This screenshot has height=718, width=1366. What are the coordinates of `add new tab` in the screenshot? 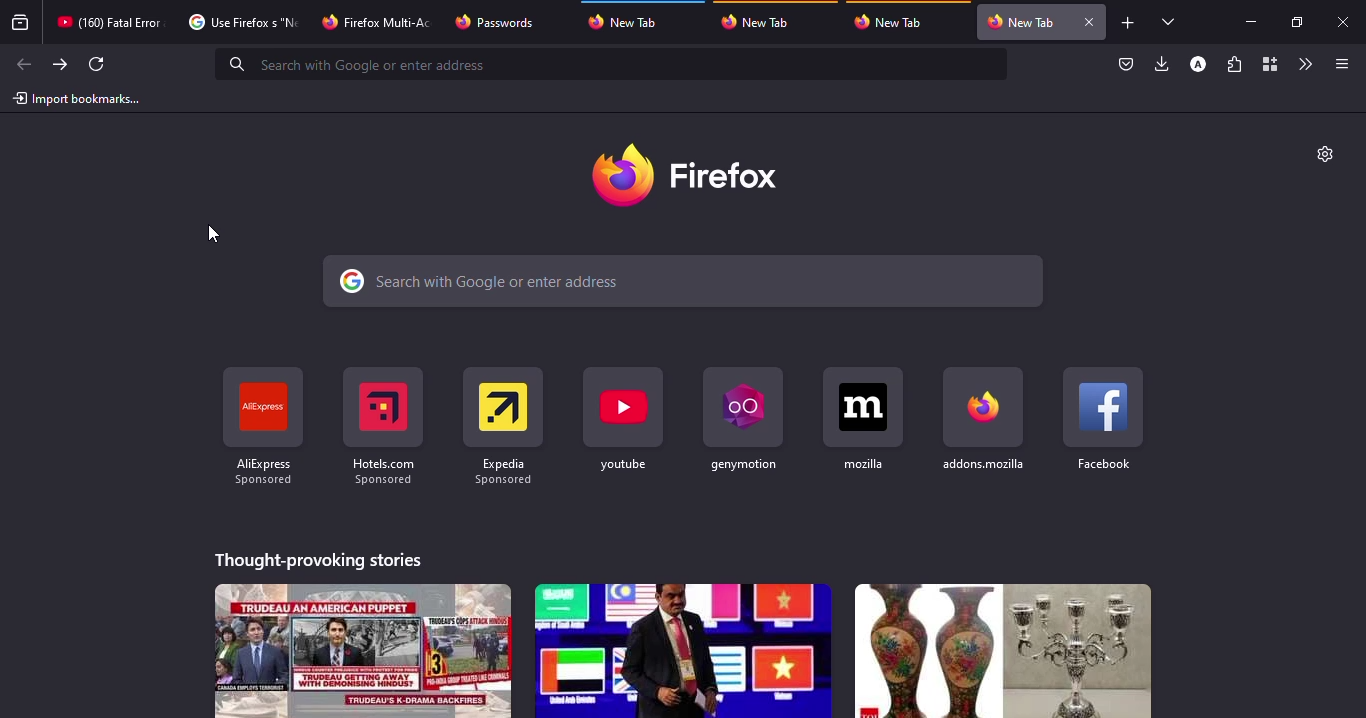 It's located at (1128, 23).